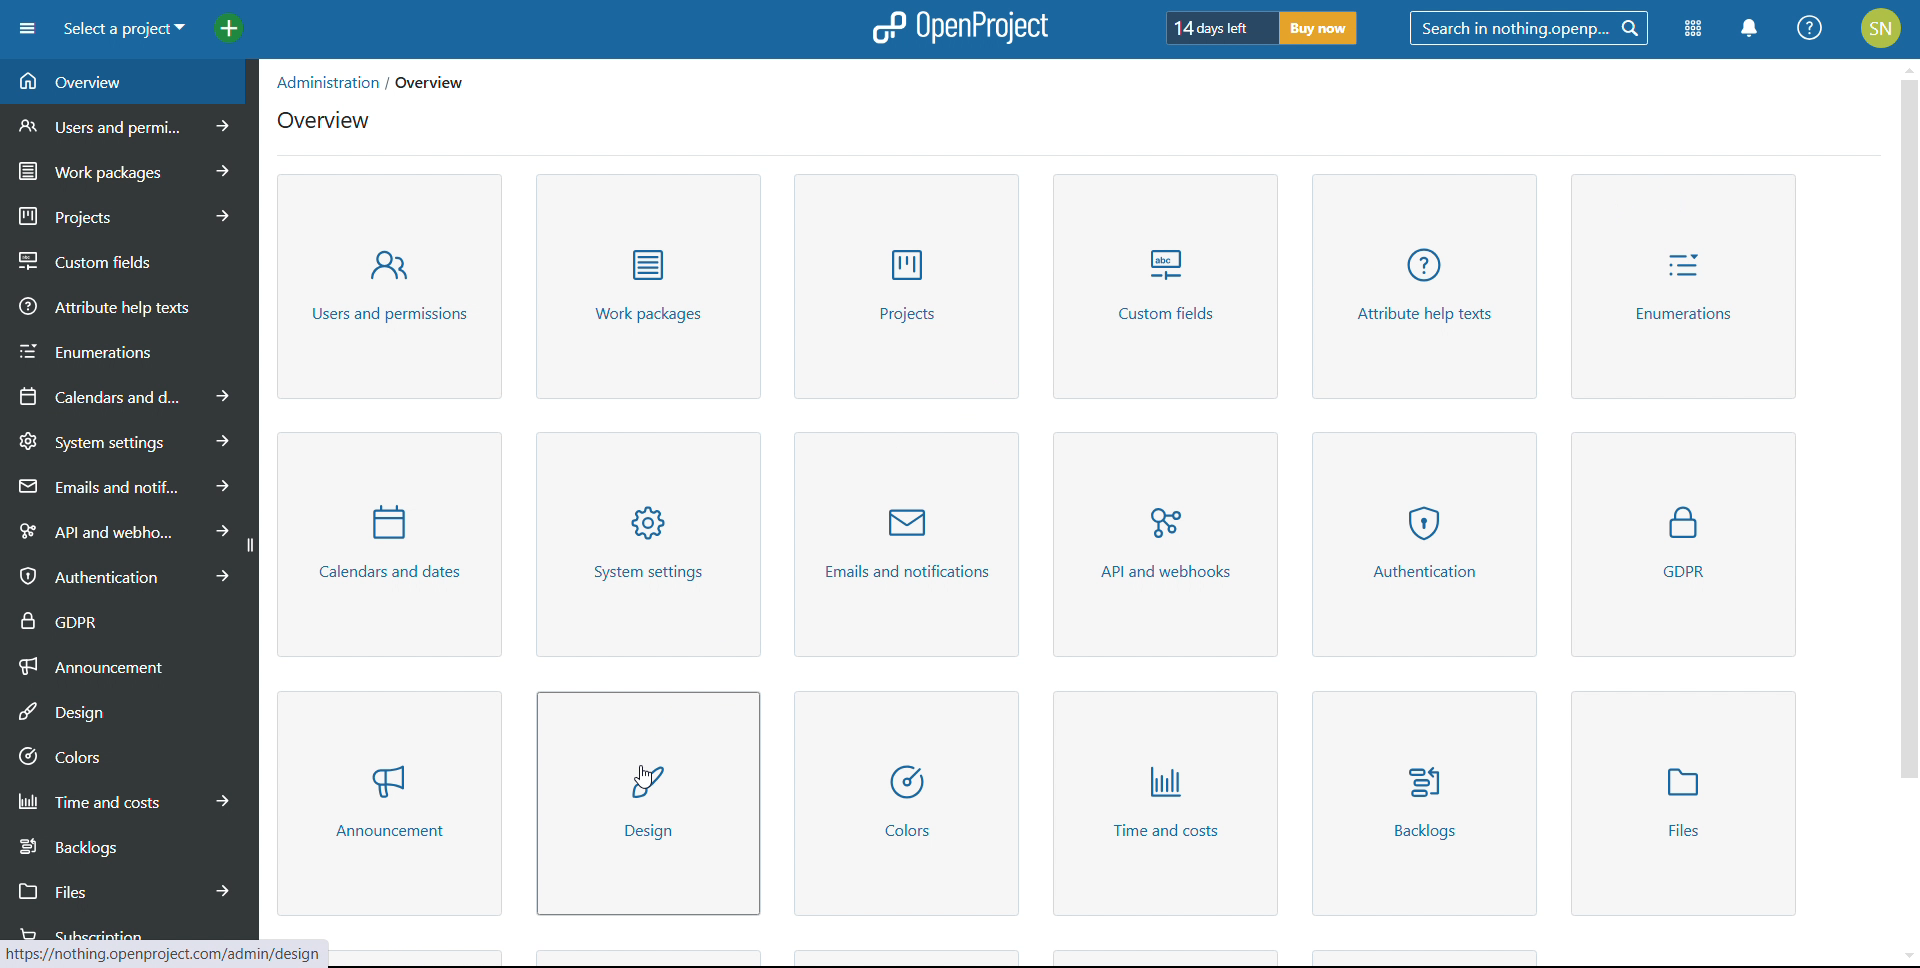 The height and width of the screenshot is (968, 1920). What do you see at coordinates (653, 545) in the screenshot?
I see `system settings` at bounding box center [653, 545].